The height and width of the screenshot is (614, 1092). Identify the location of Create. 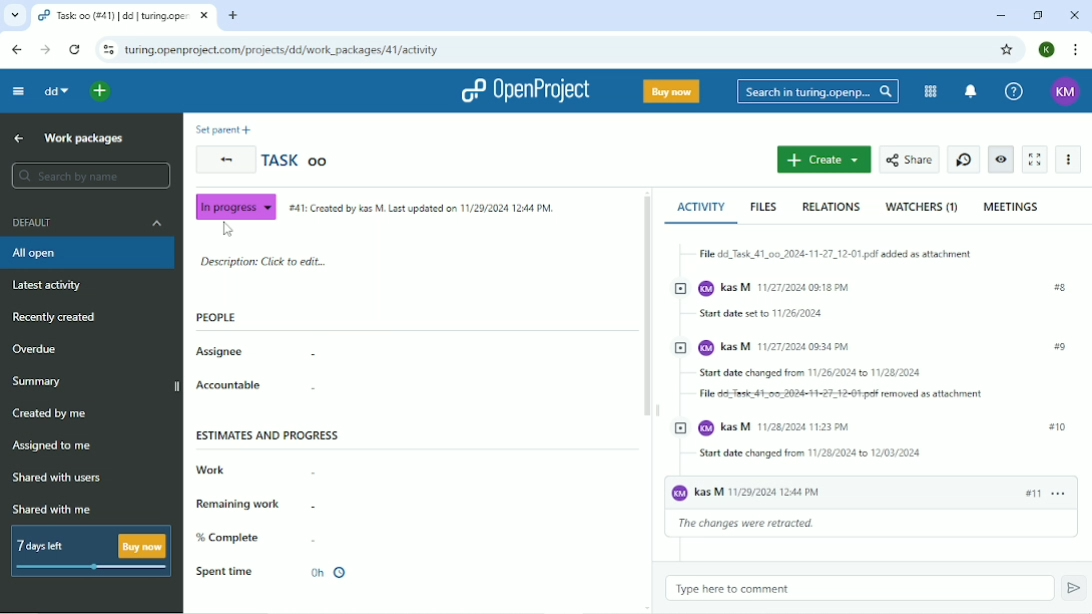
(823, 159).